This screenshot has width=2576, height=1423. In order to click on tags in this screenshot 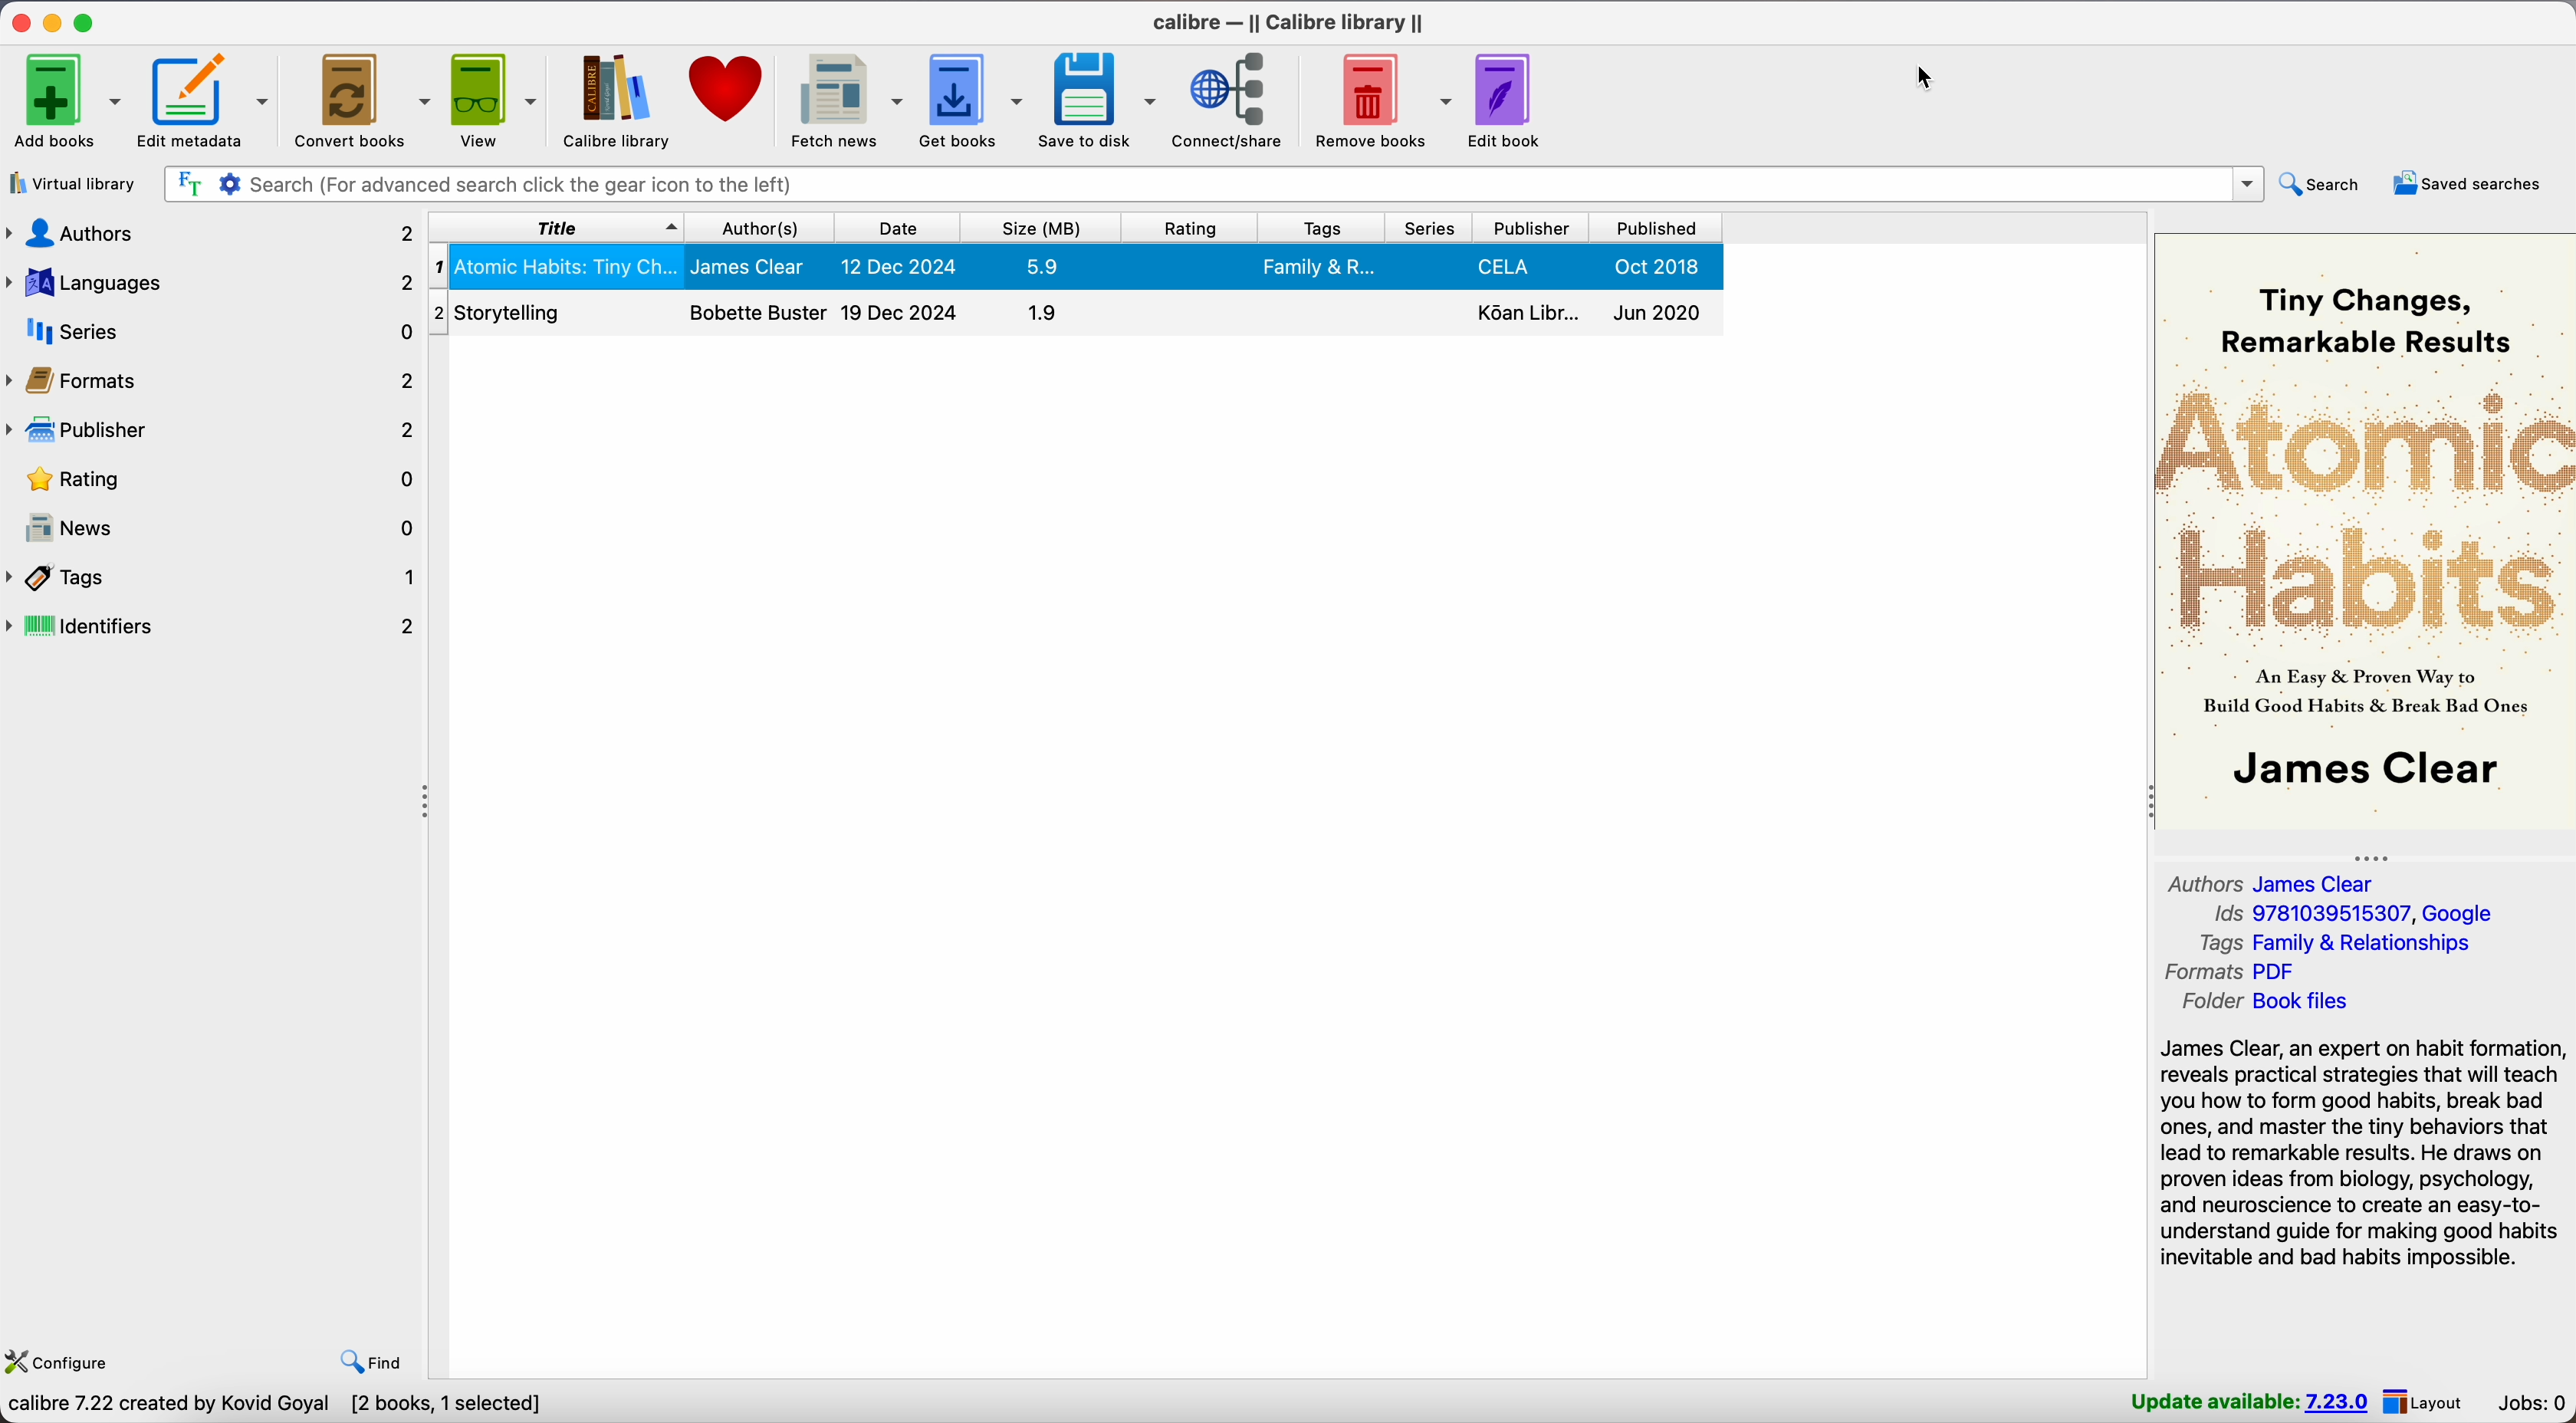, I will do `click(1320, 228)`.